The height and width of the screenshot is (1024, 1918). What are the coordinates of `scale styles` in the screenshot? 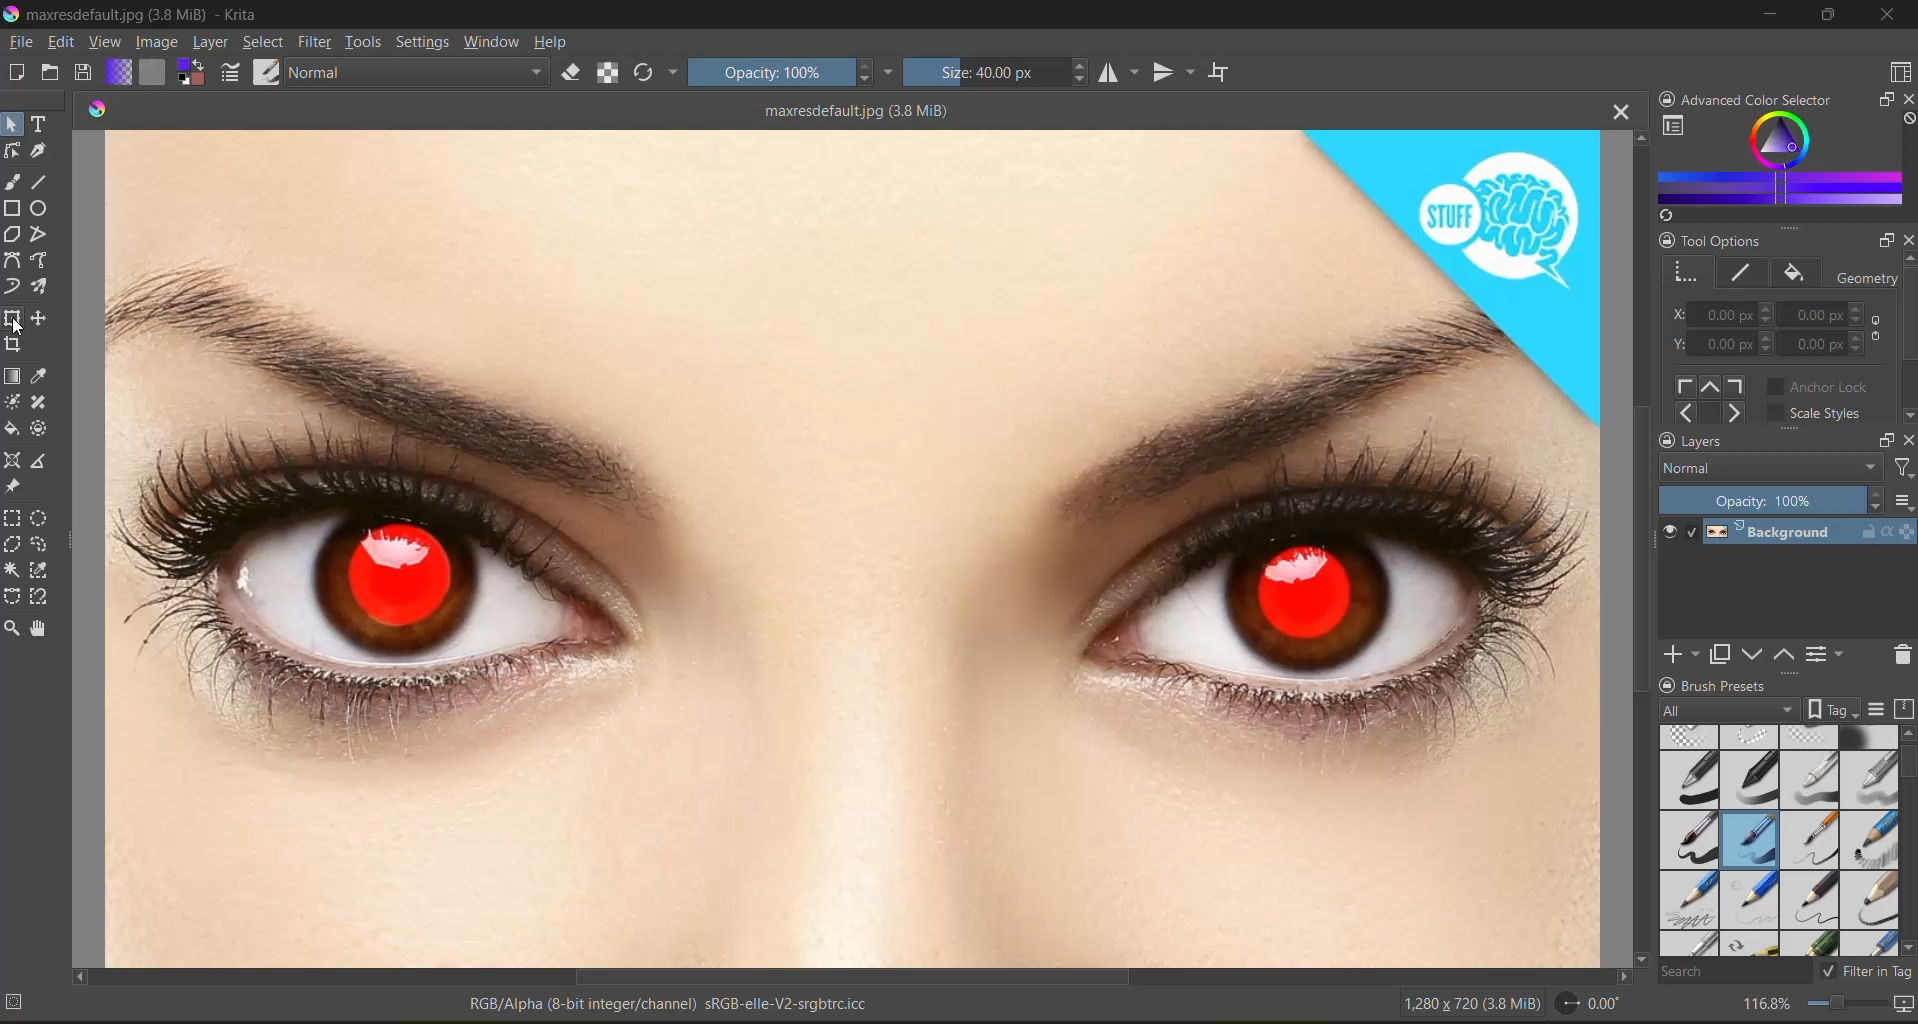 It's located at (1820, 413).